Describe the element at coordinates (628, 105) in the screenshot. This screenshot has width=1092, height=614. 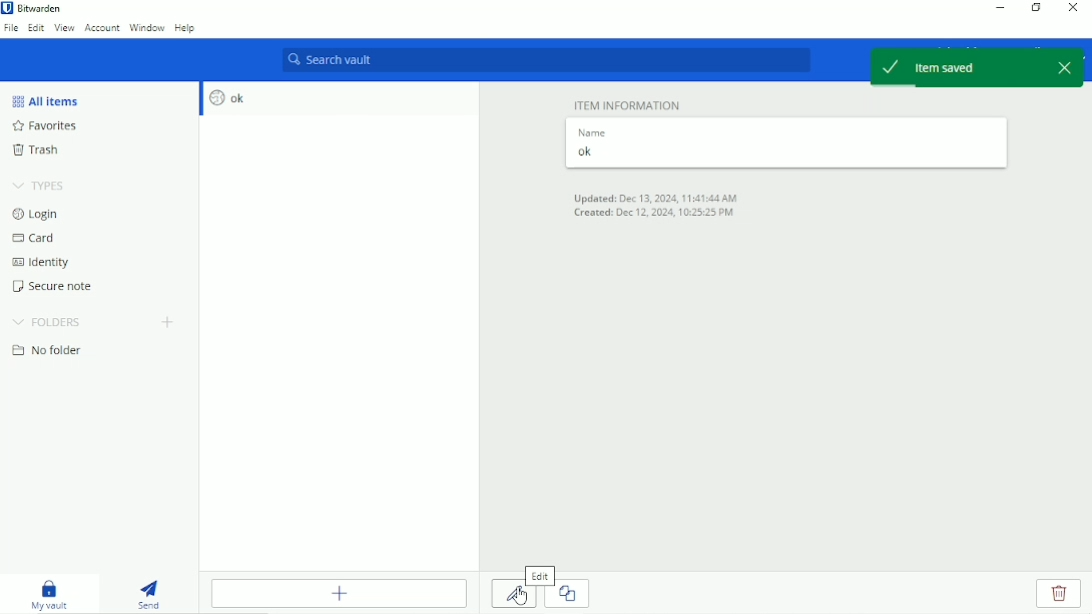
I see `Item information` at that location.